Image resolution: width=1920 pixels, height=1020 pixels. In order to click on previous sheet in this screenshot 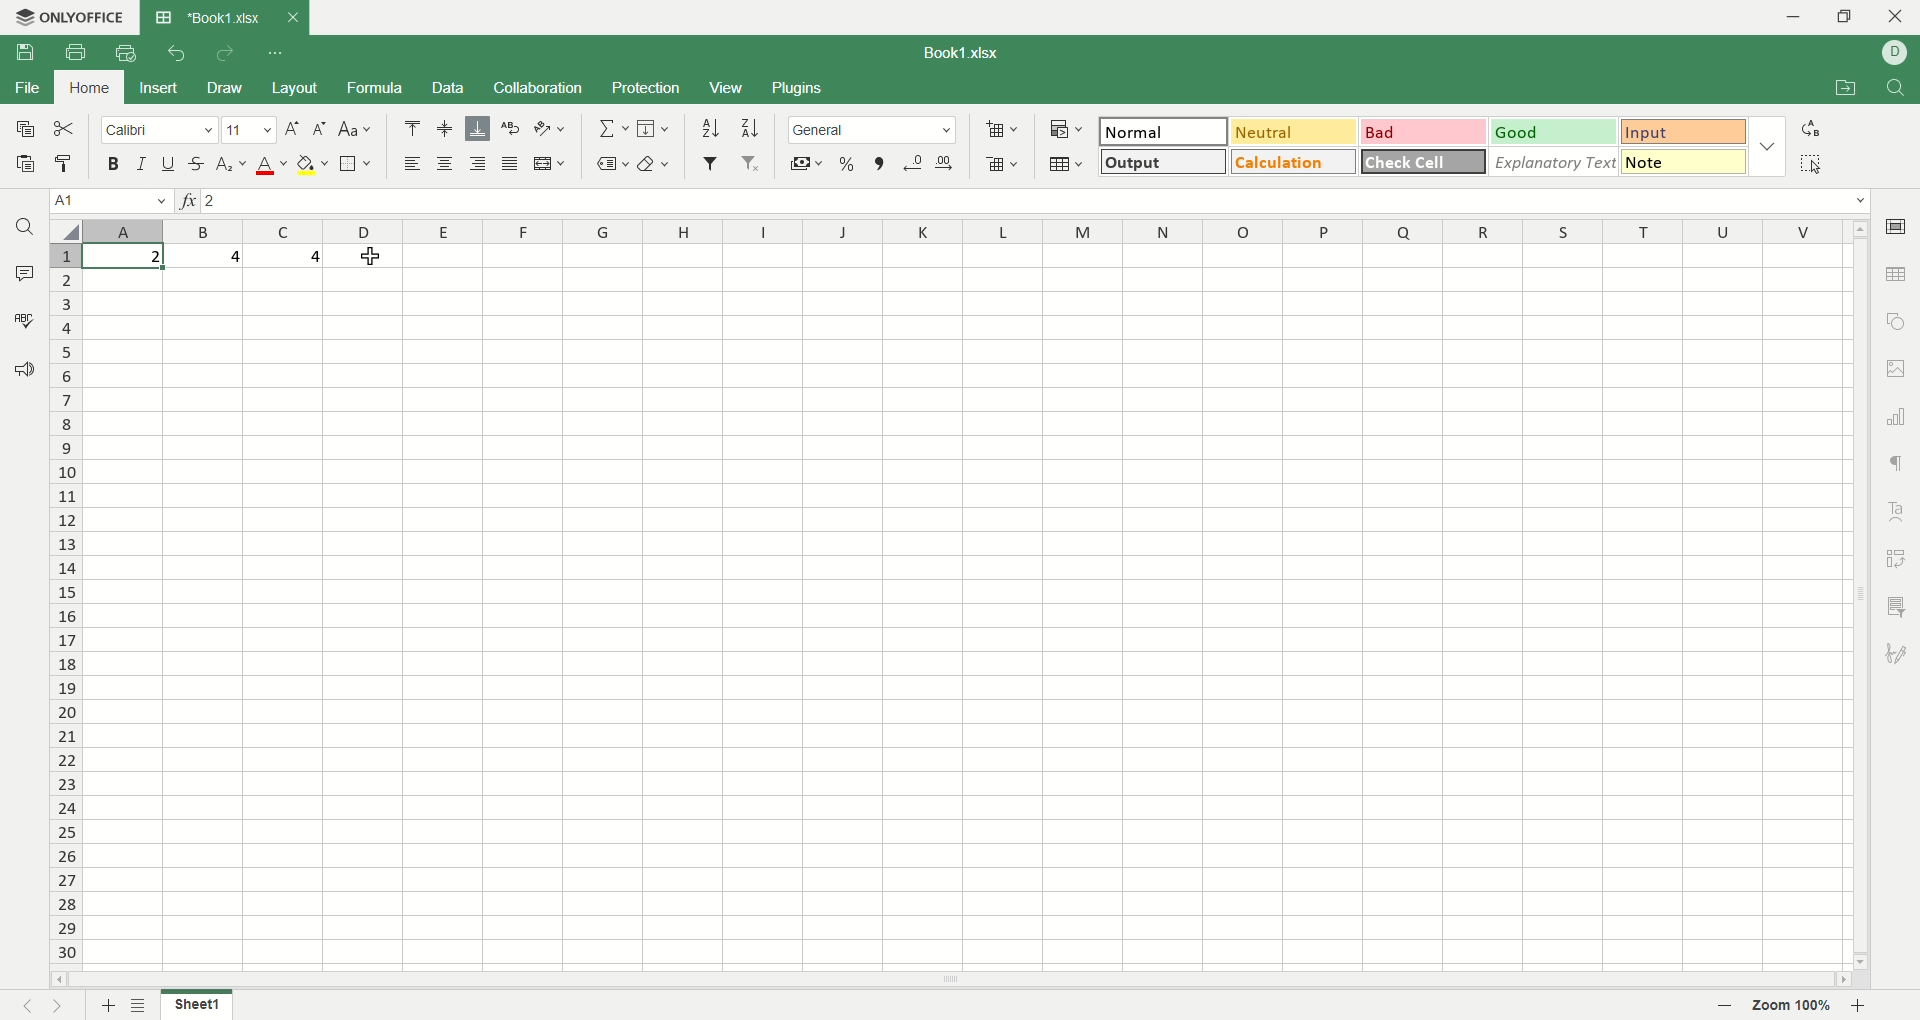, I will do `click(22, 1008)`.